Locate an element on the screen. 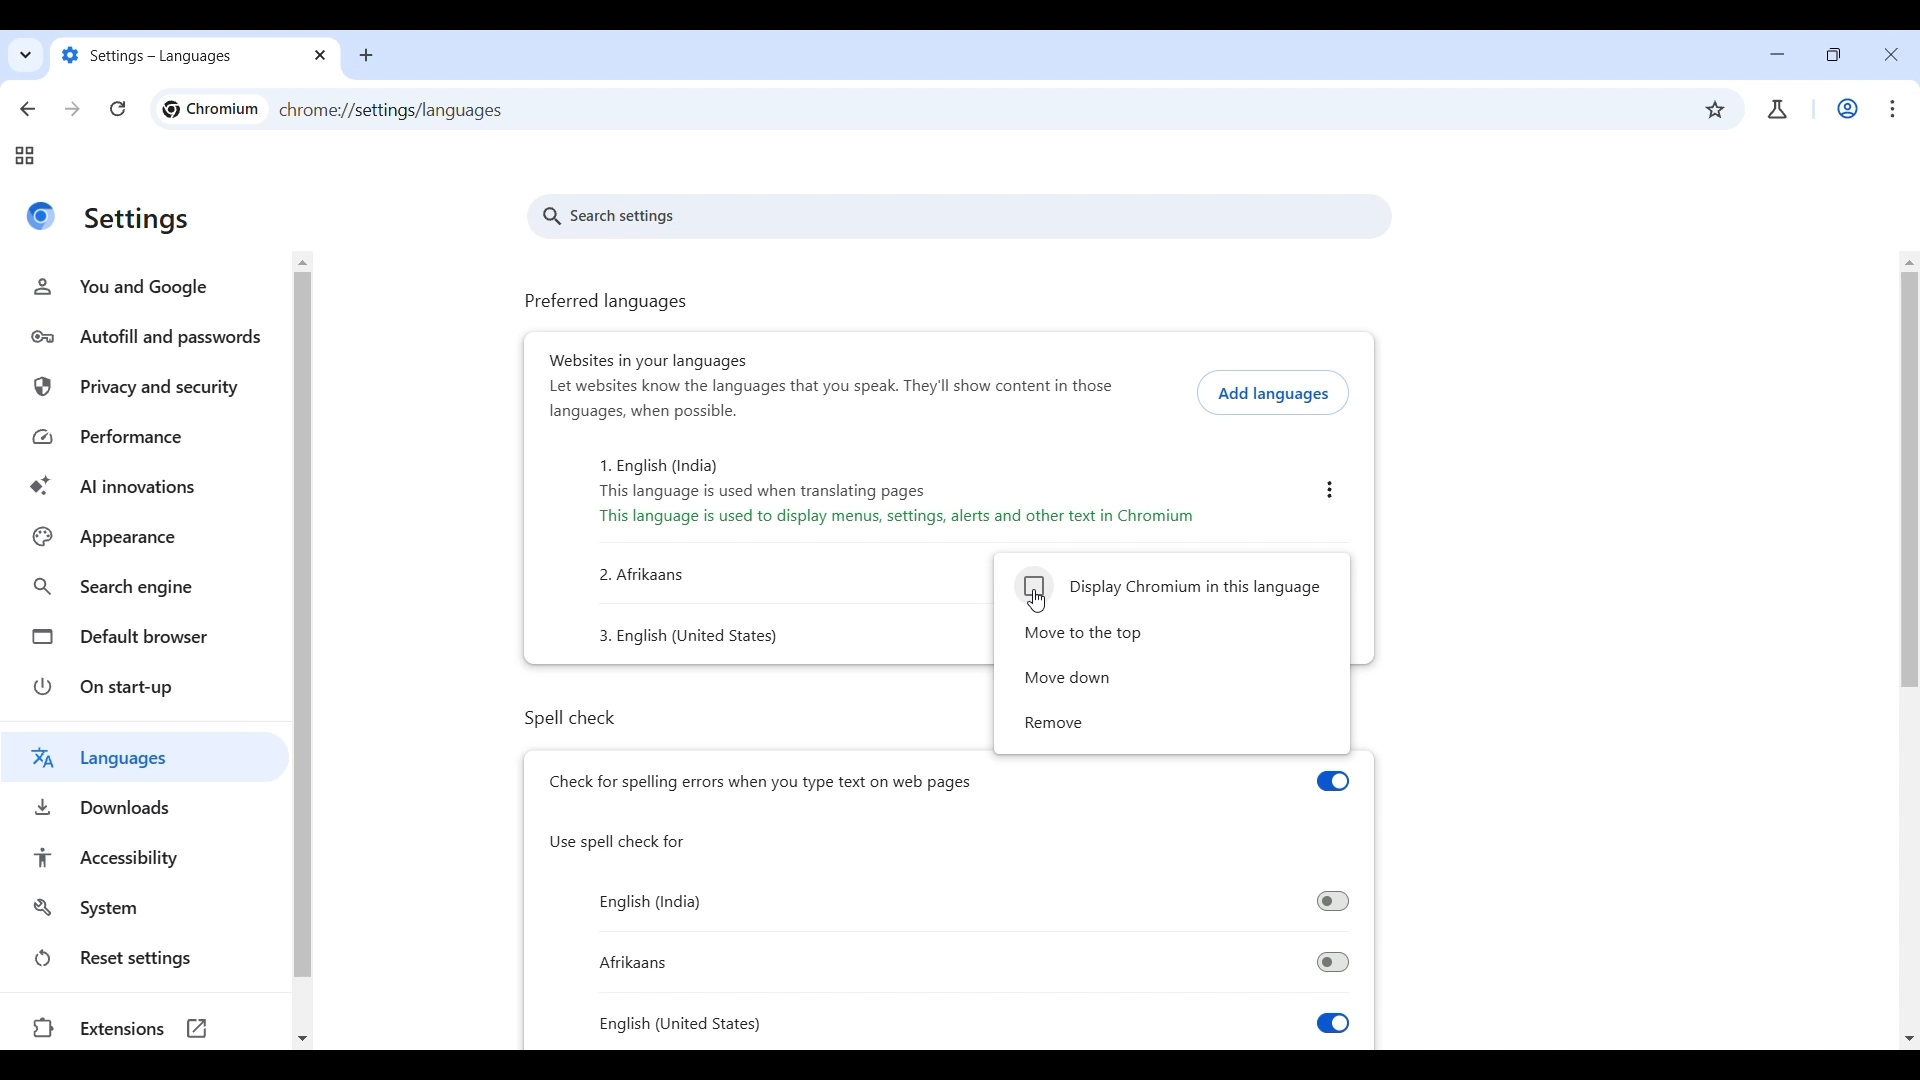  Quick slide to bottom is located at coordinates (1909, 1039).